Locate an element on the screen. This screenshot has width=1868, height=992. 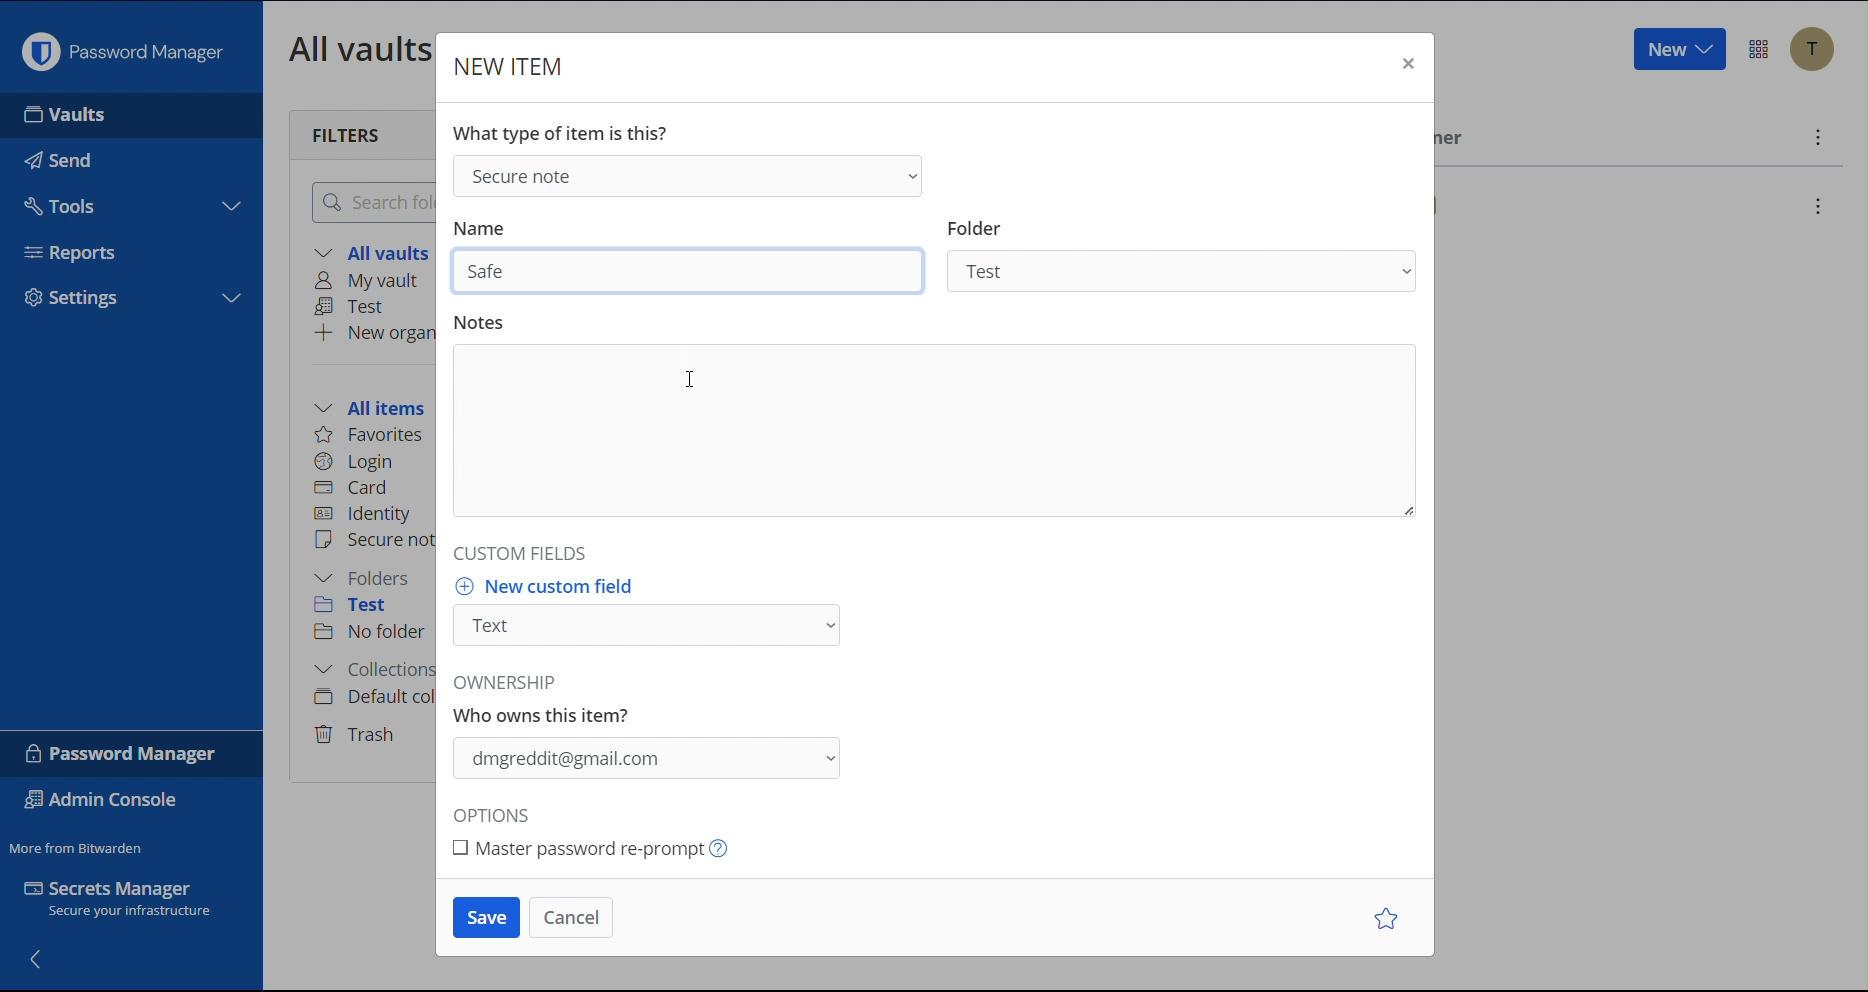
Collections is located at coordinates (369, 672).